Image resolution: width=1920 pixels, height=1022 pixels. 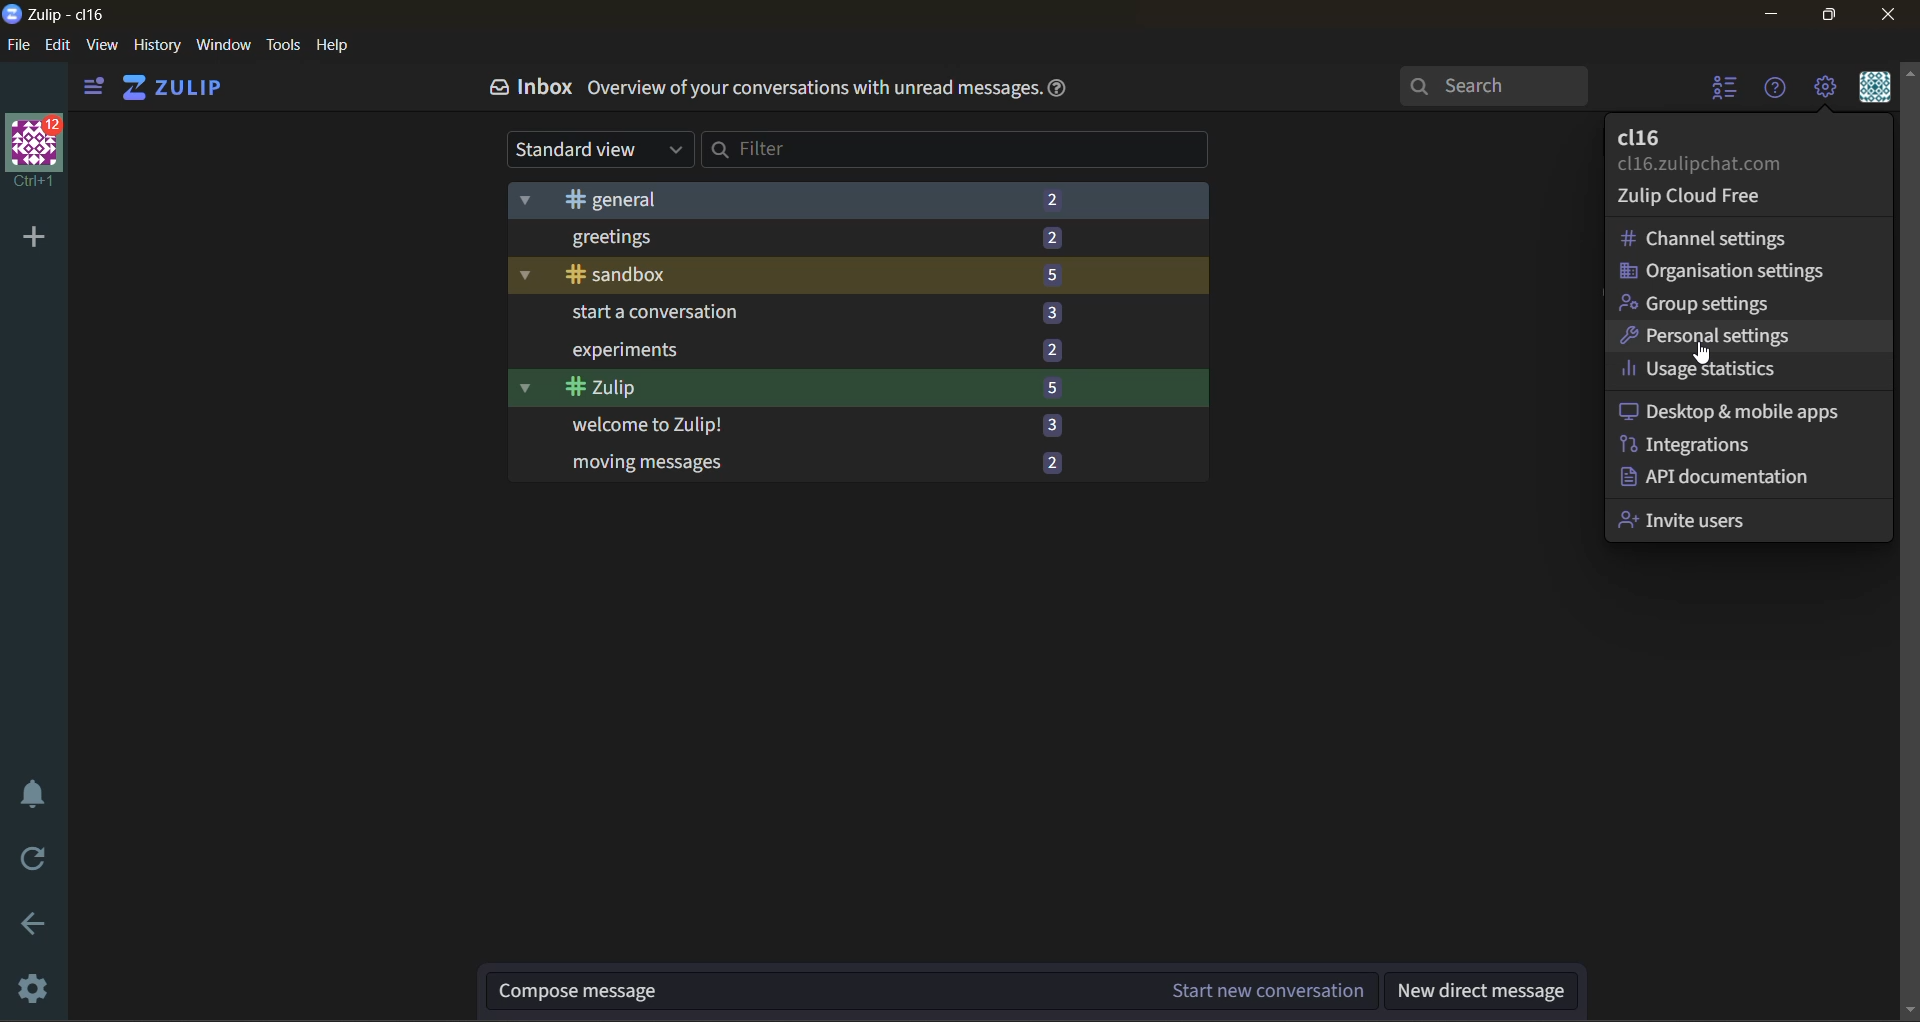 What do you see at coordinates (1828, 91) in the screenshot?
I see `main menu` at bounding box center [1828, 91].